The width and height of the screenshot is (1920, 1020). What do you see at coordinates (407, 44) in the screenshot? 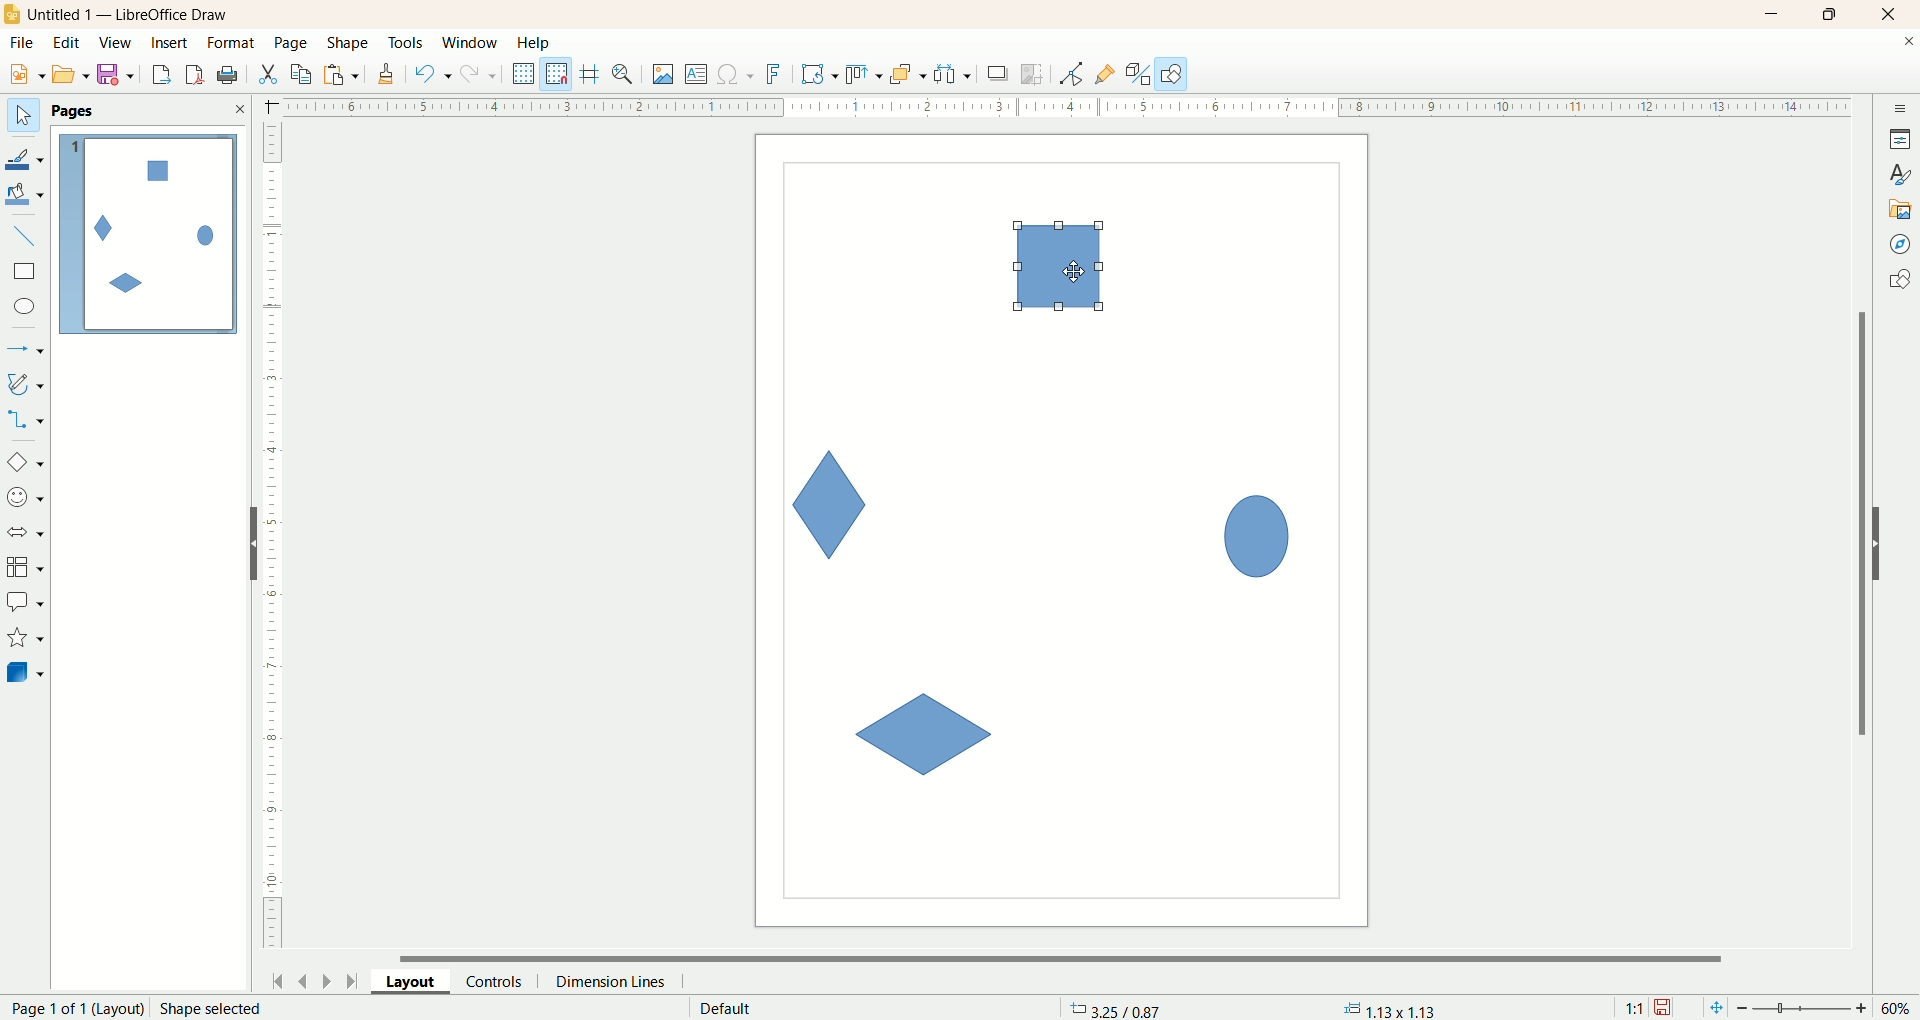
I see `tools` at bounding box center [407, 44].